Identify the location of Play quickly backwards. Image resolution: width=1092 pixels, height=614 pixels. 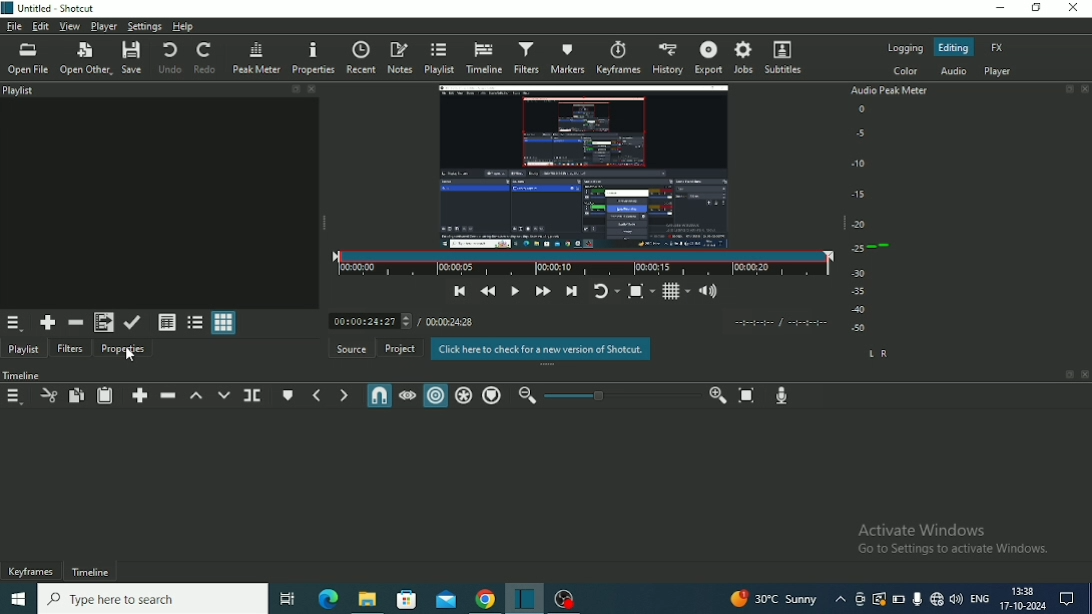
(488, 292).